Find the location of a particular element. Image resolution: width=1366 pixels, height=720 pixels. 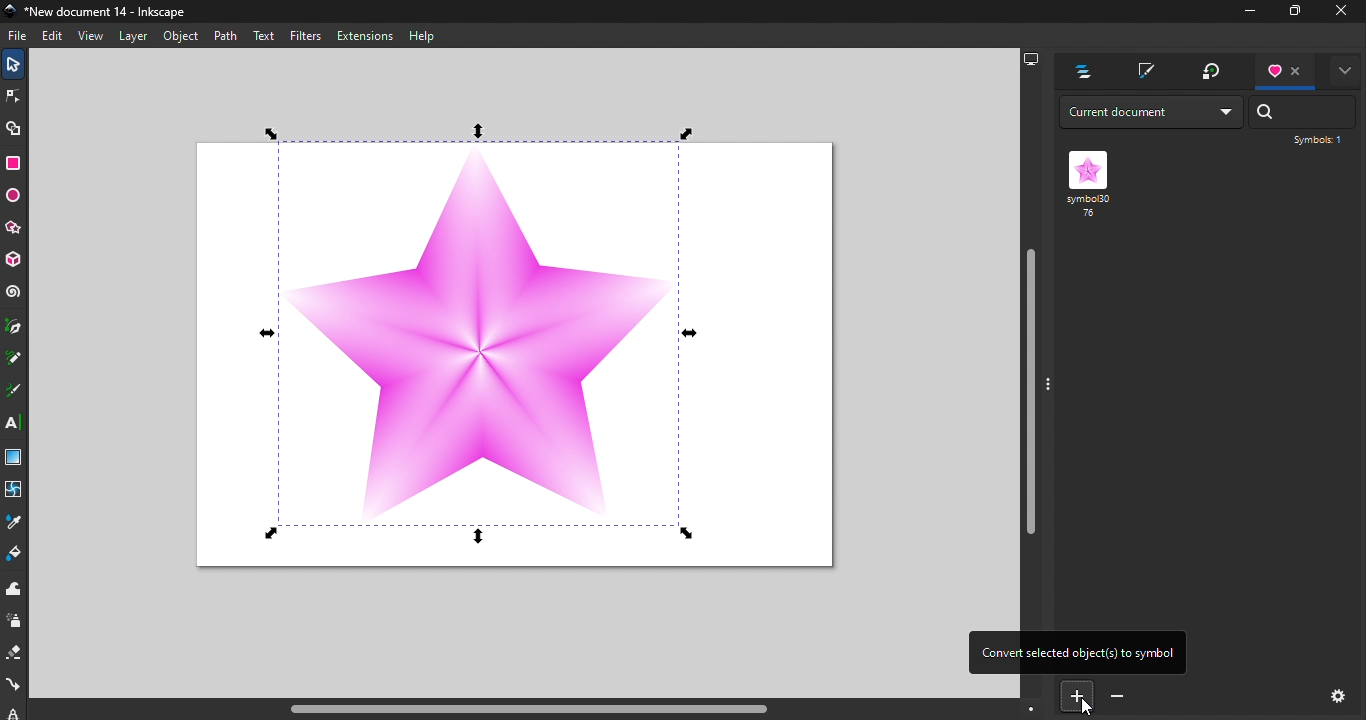

Filters is located at coordinates (307, 35).